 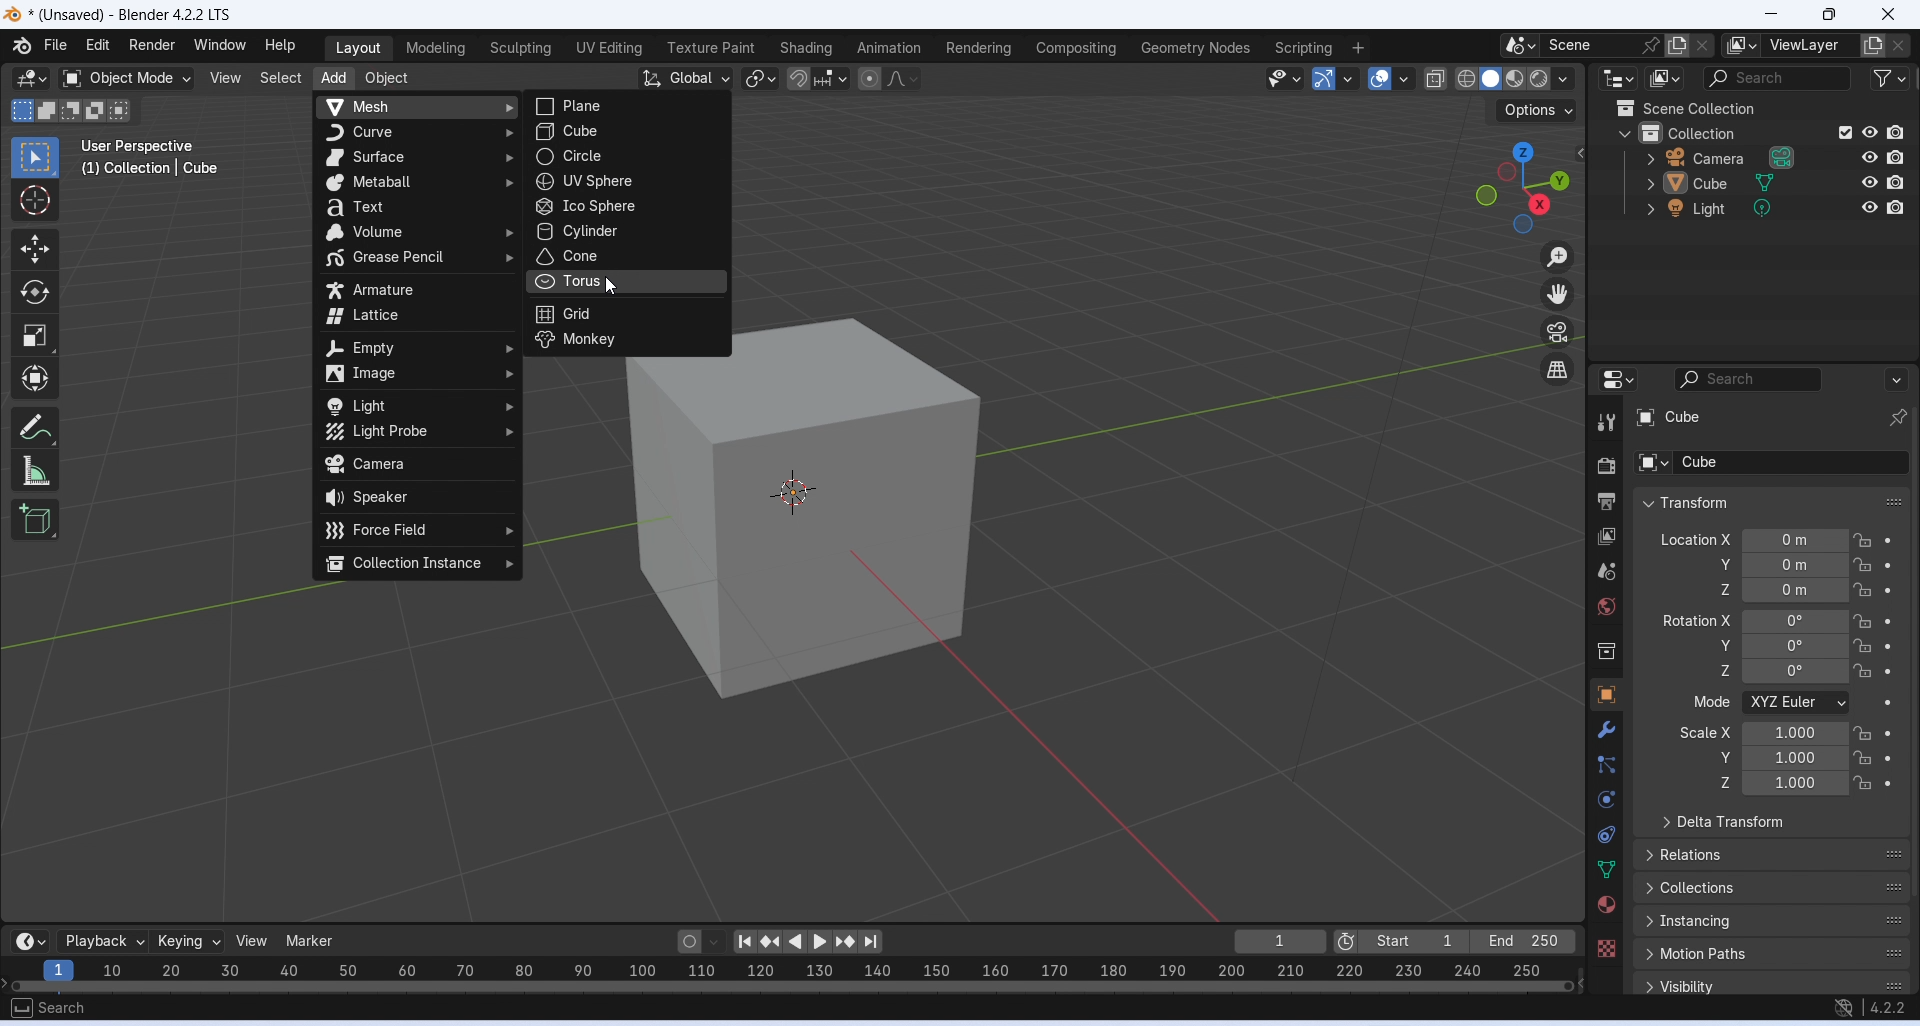 I want to click on options, so click(x=1520, y=46).